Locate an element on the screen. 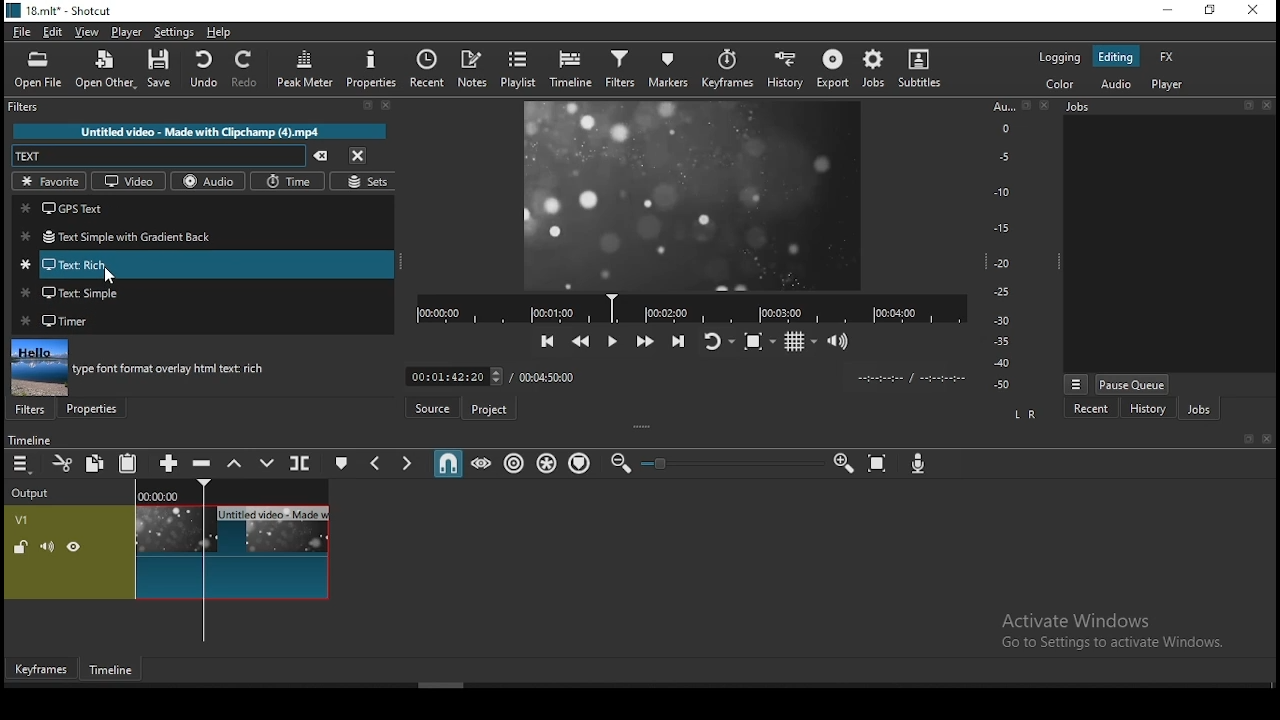  play quickly backwards is located at coordinates (580, 341).